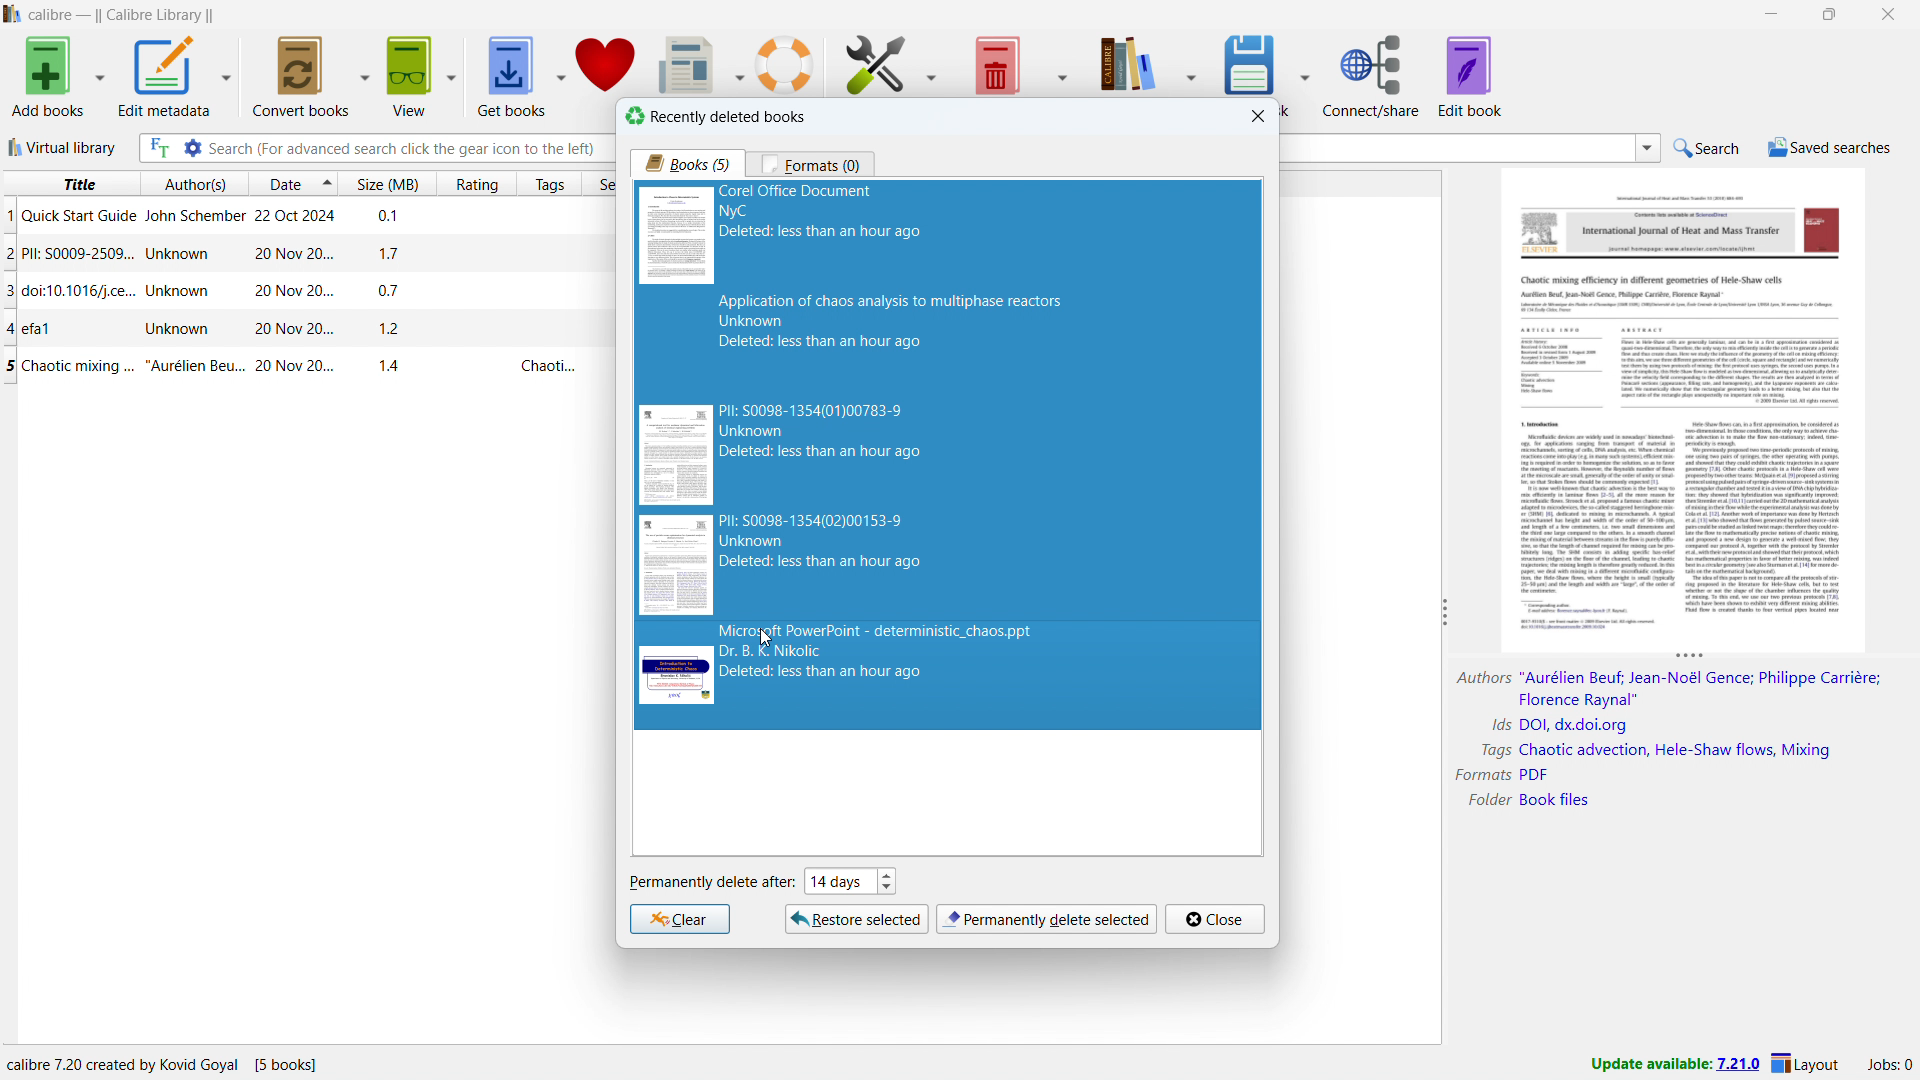 This screenshot has width=1920, height=1080. Describe the element at coordinates (387, 182) in the screenshot. I see `sort by size` at that location.